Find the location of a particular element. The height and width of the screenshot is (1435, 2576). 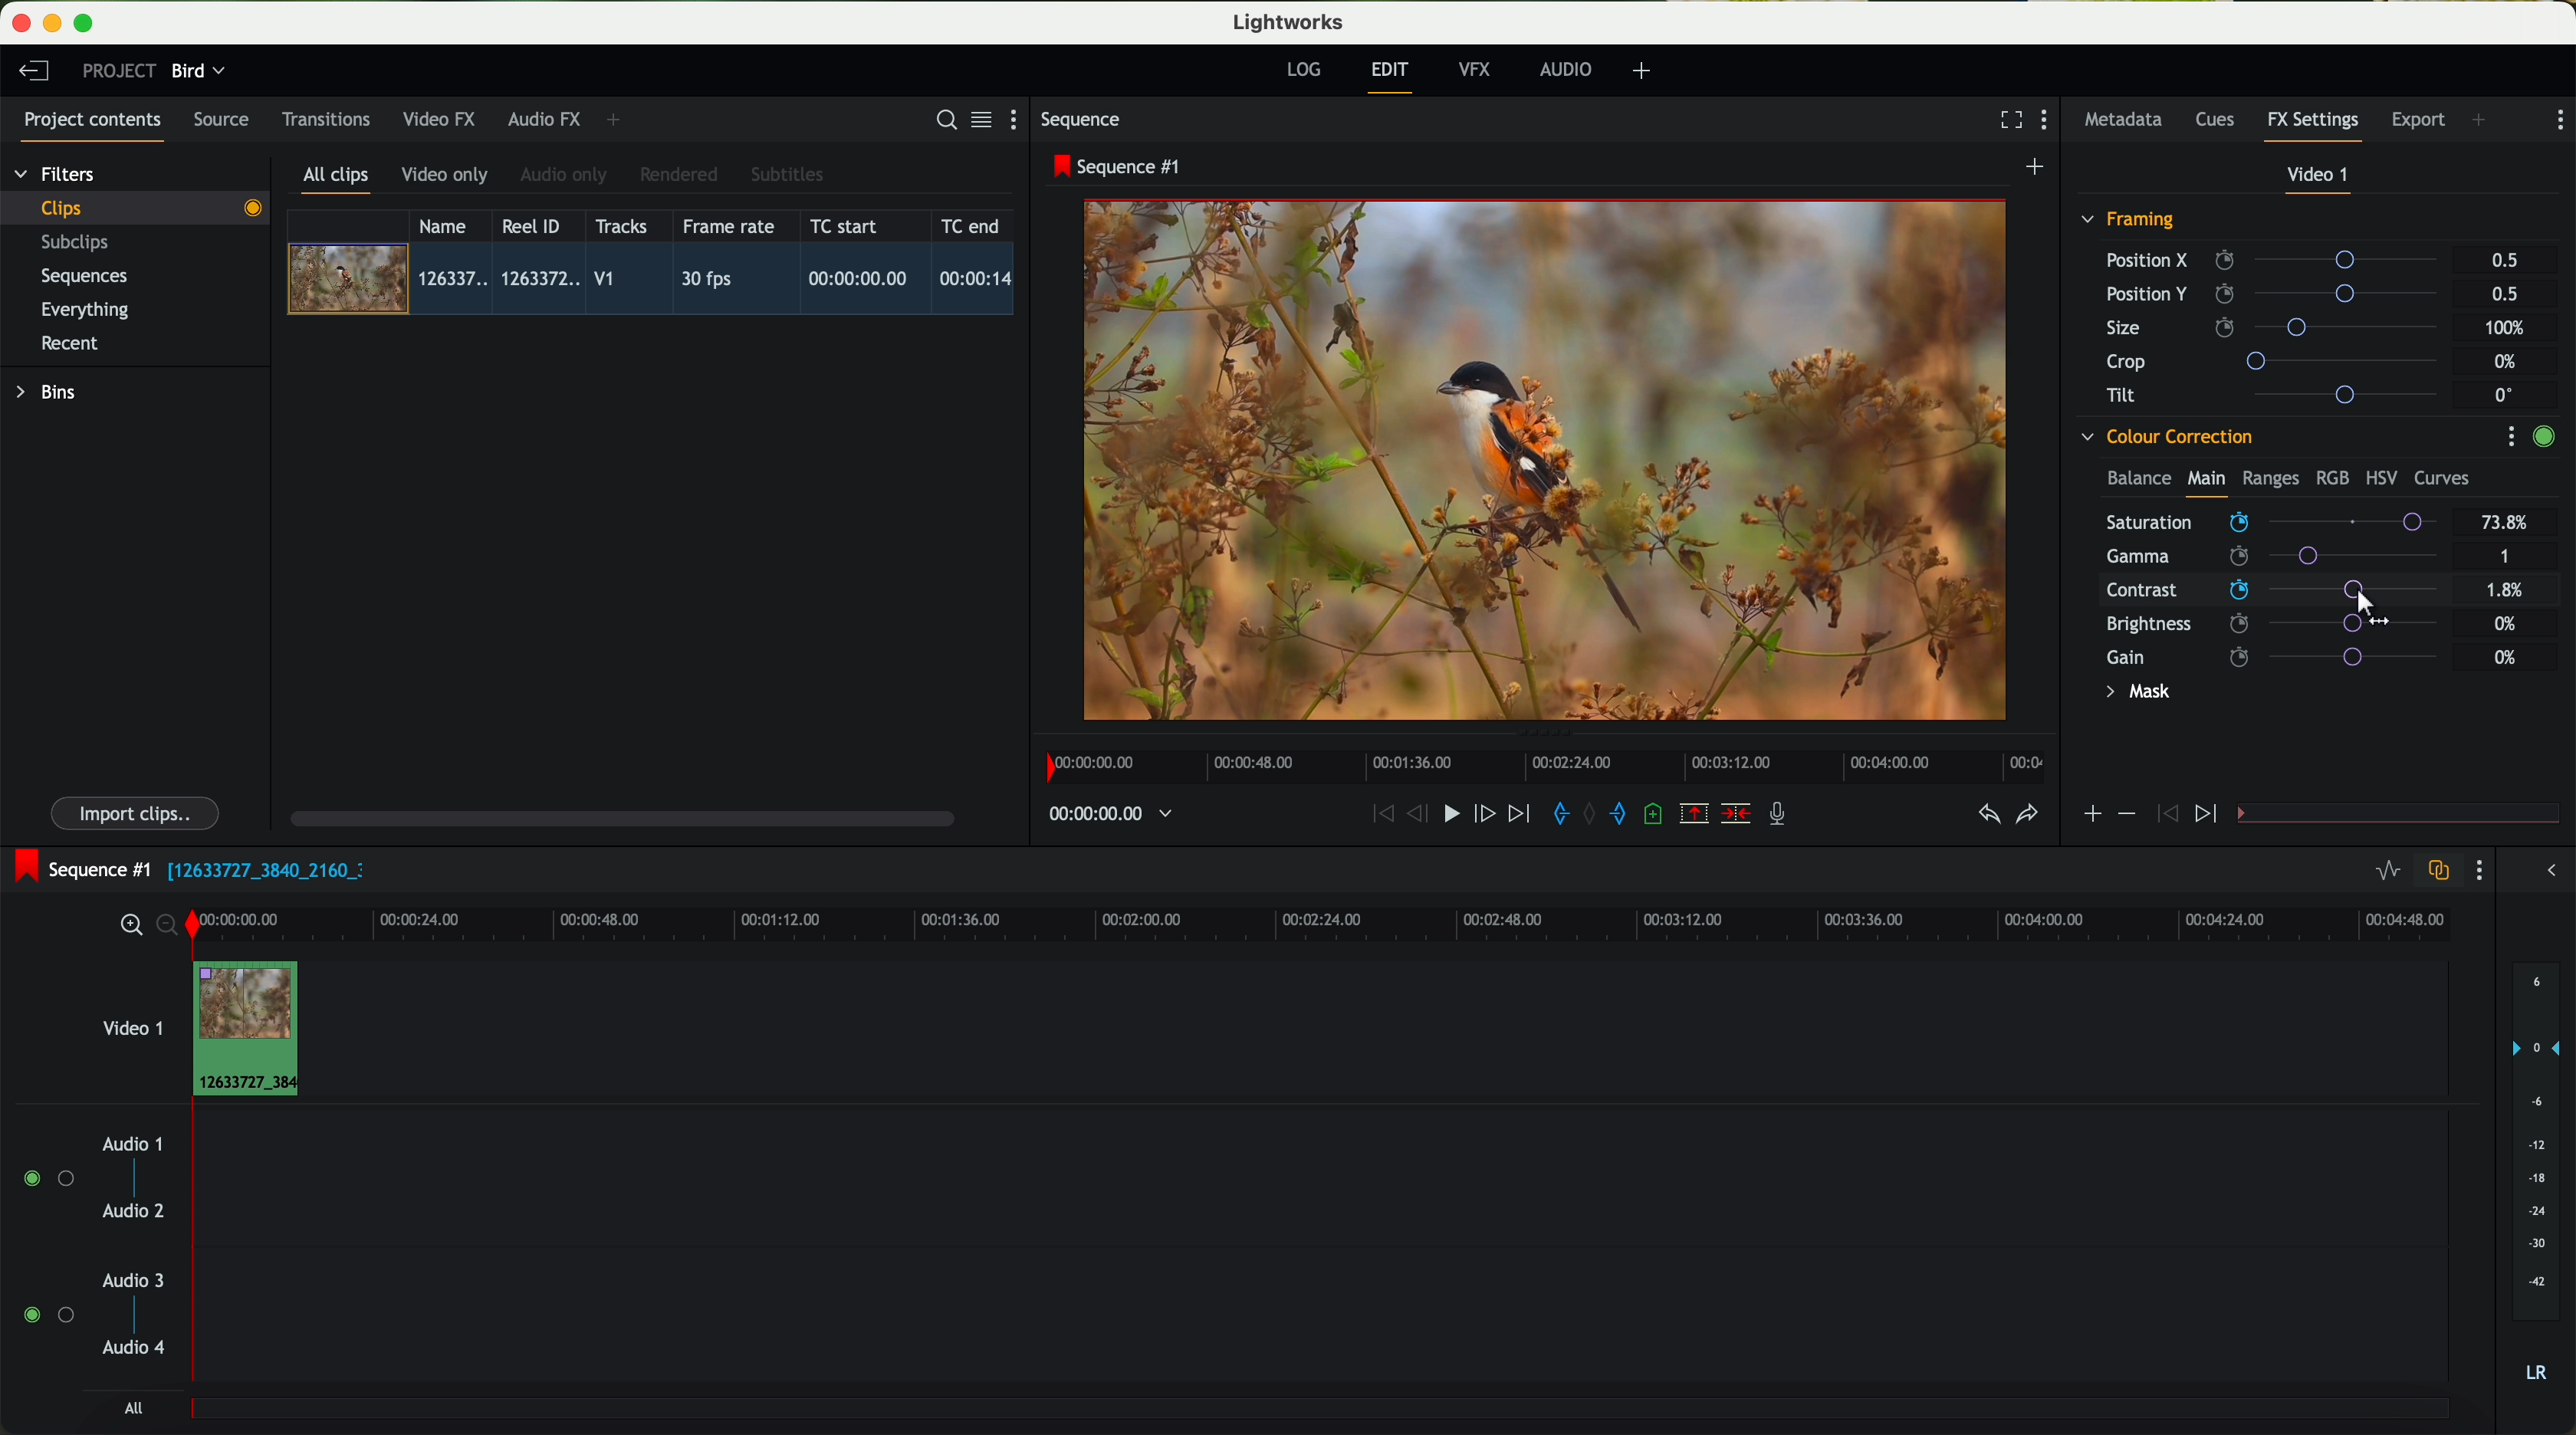

subtitles is located at coordinates (784, 175).